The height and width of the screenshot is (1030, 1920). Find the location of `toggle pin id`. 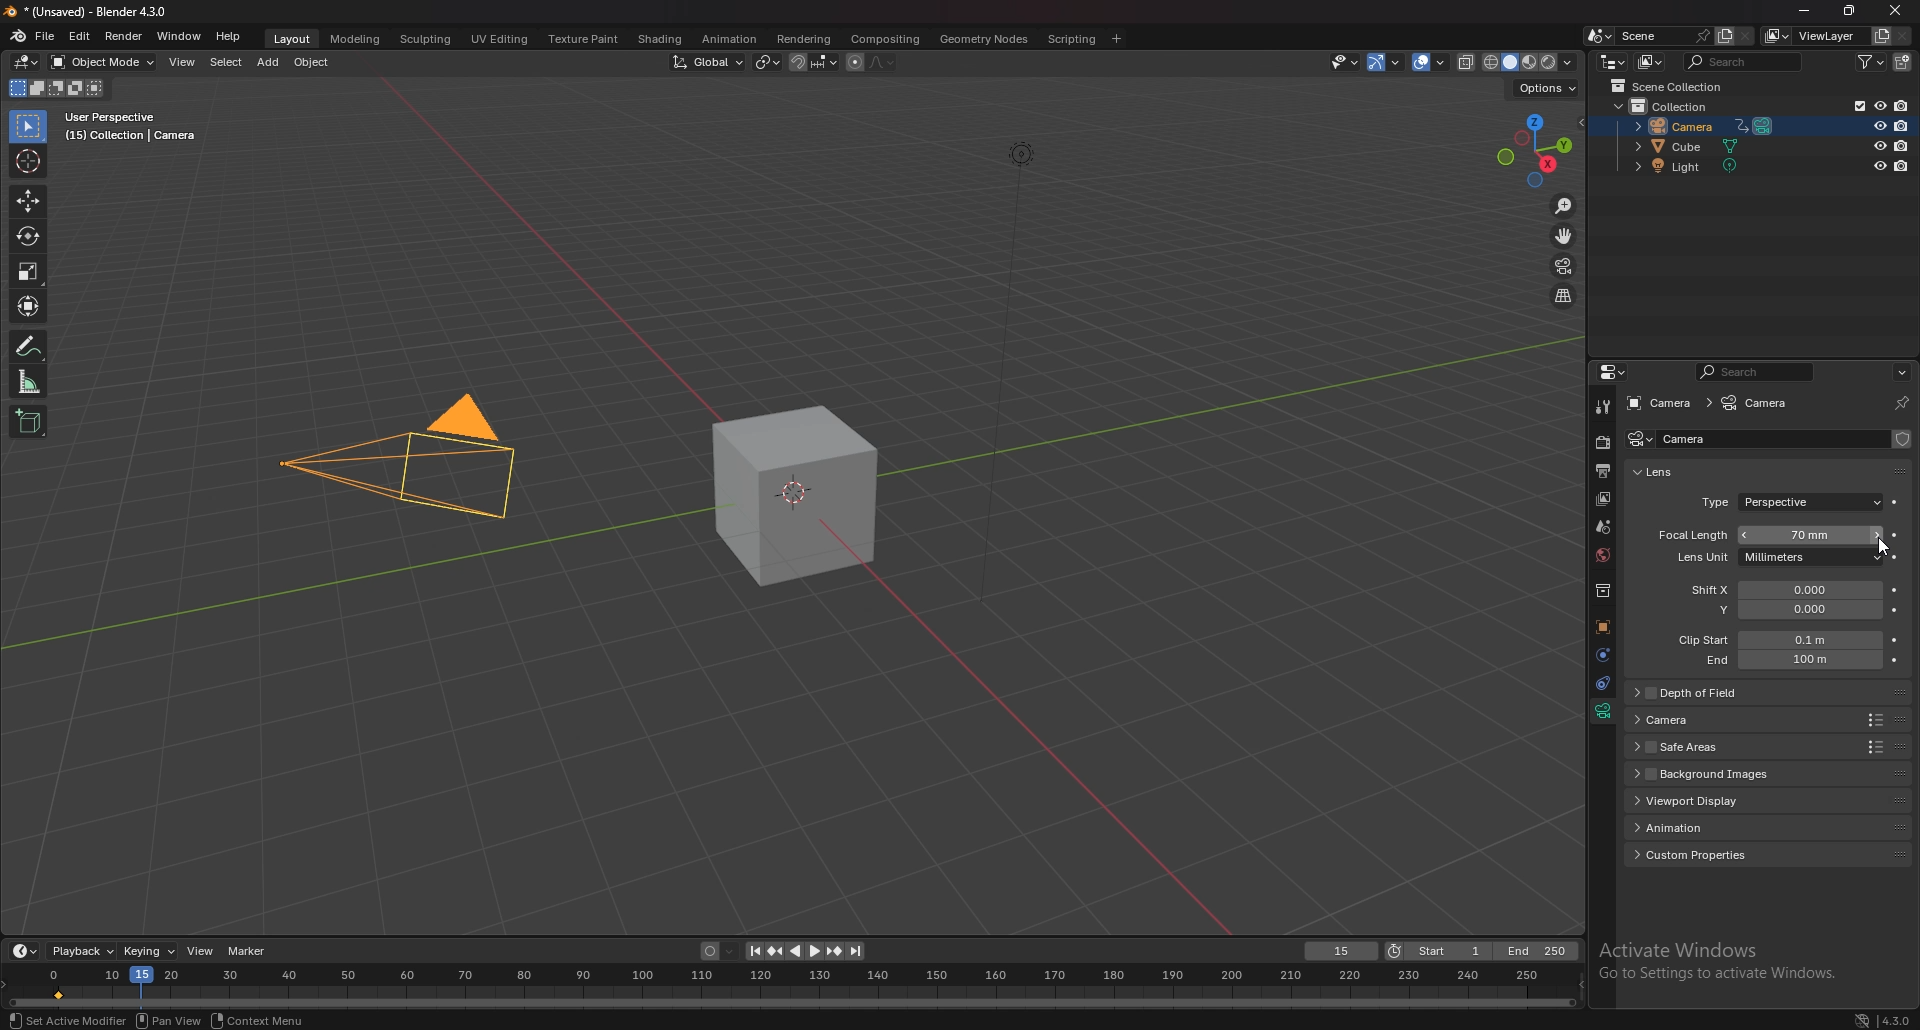

toggle pin id is located at coordinates (1899, 404).